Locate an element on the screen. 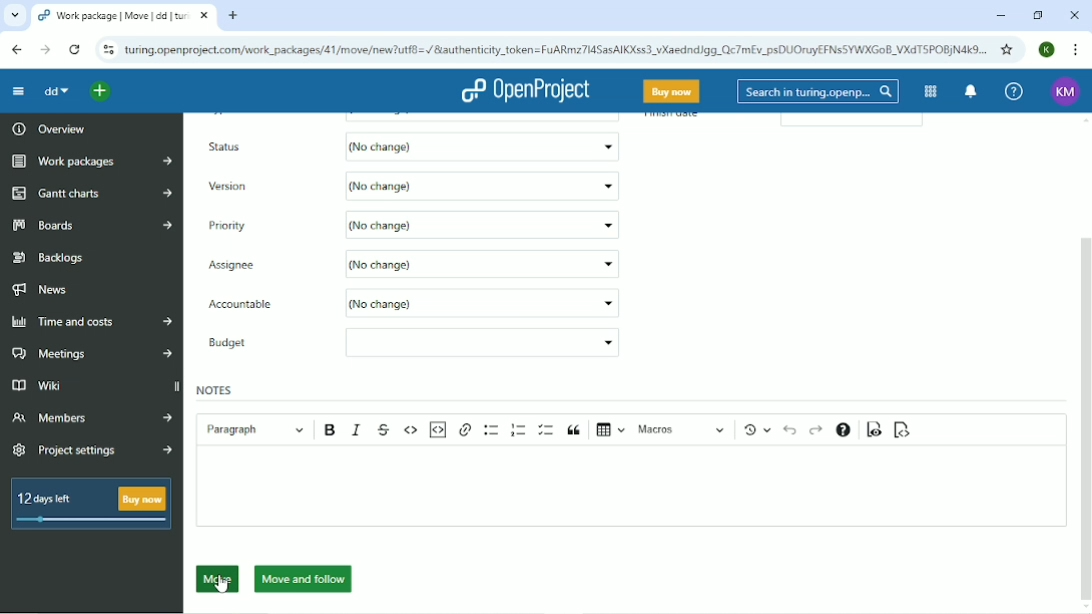 The height and width of the screenshot is (614, 1092). Backlogs is located at coordinates (50, 258).